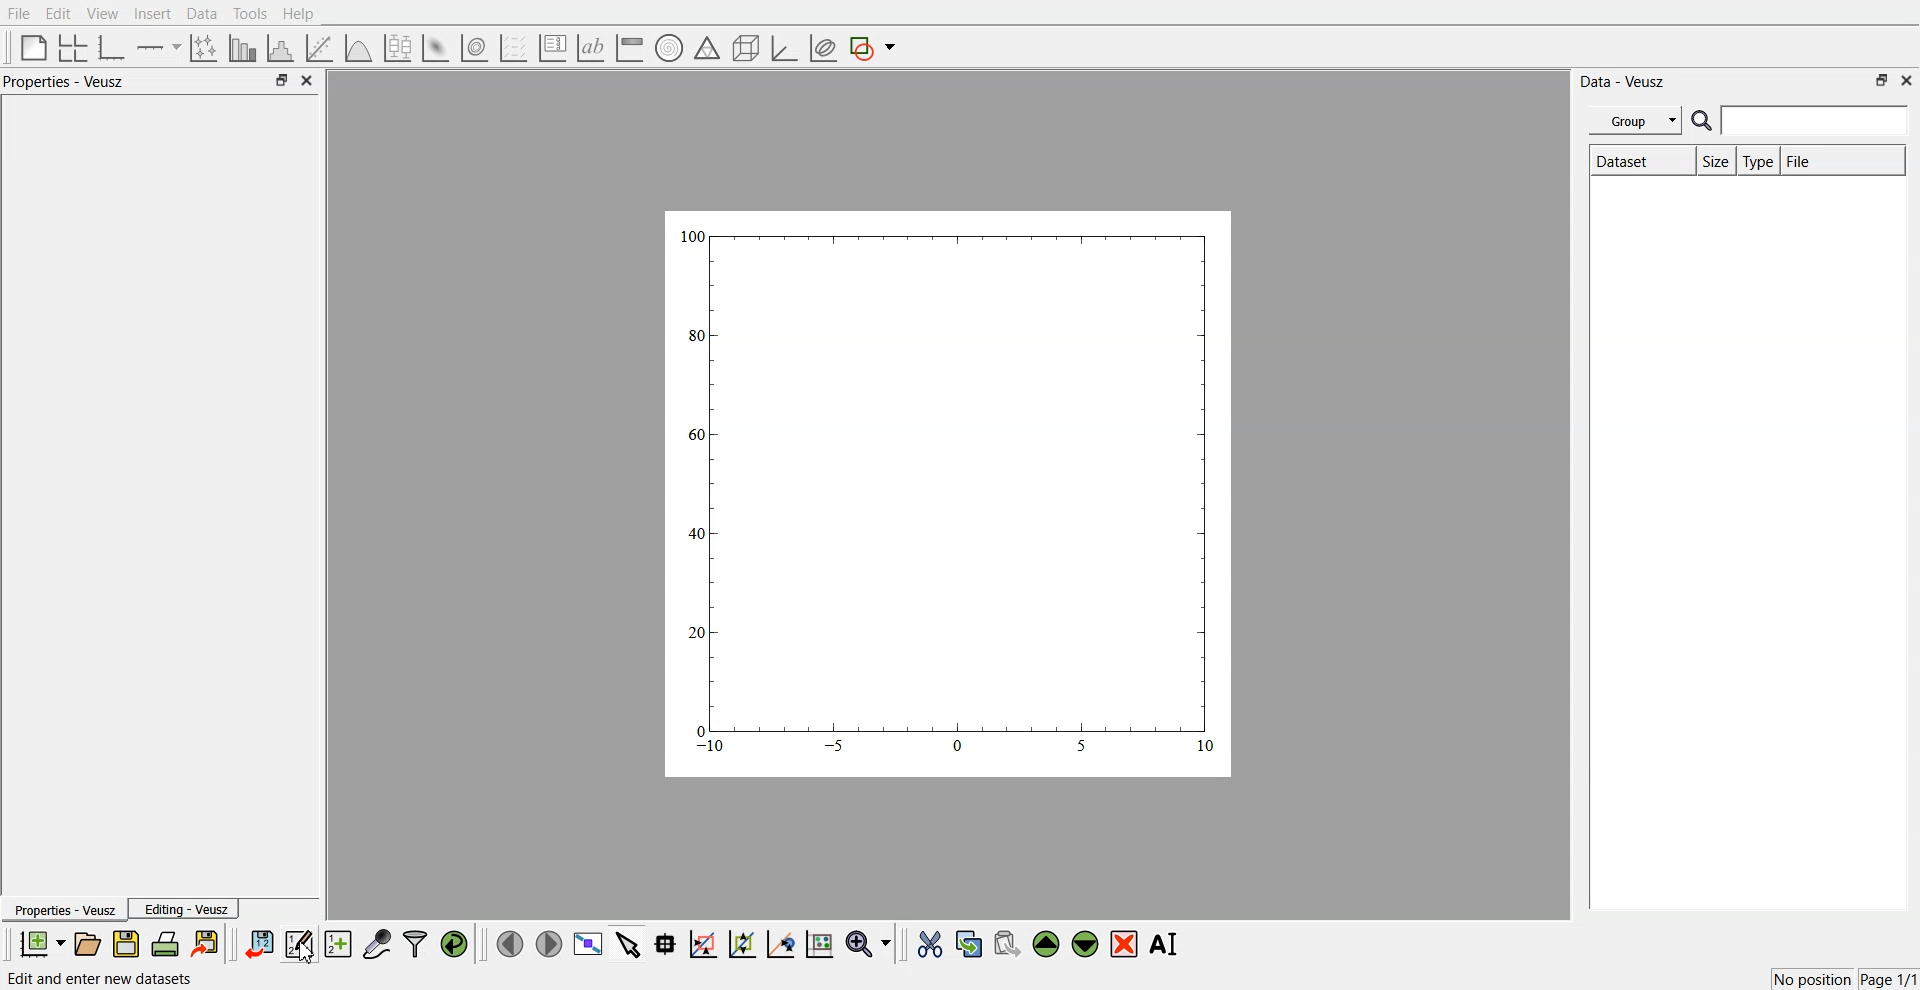  I want to click on view plot full screen, so click(587, 944).